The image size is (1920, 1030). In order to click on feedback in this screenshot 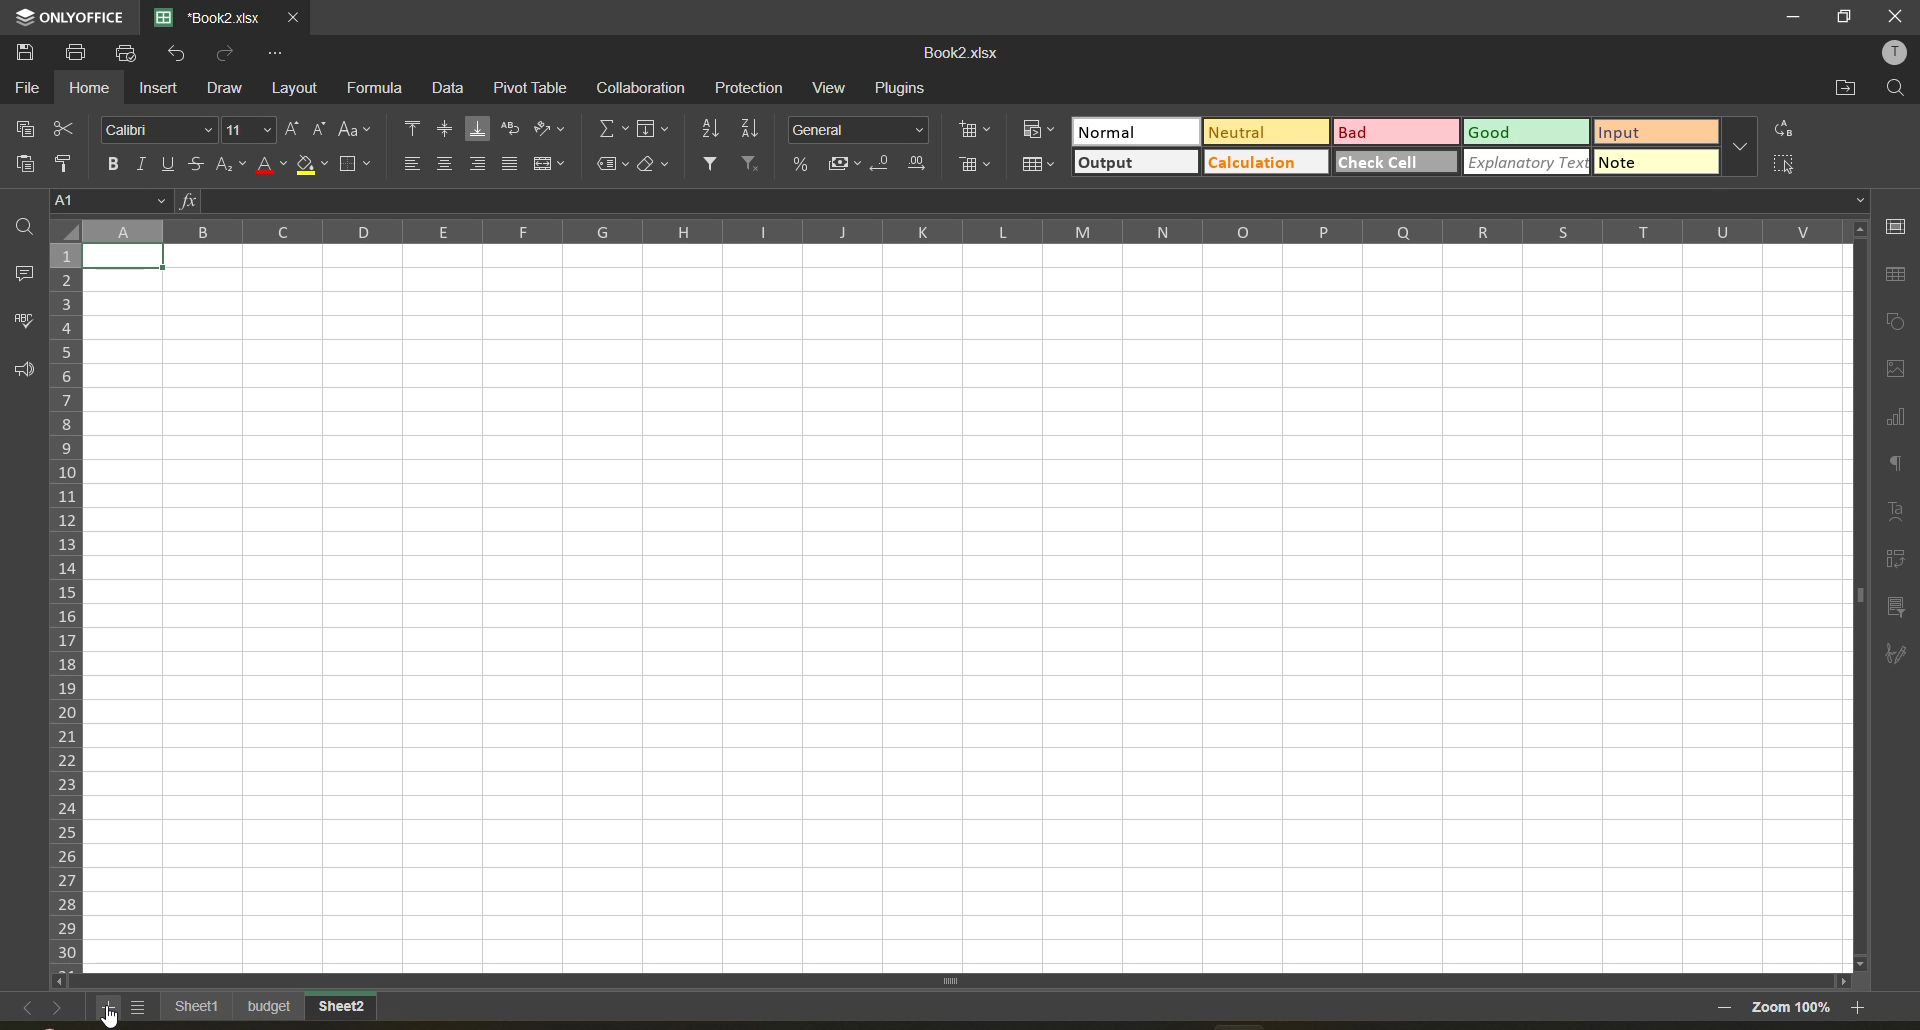, I will do `click(28, 365)`.